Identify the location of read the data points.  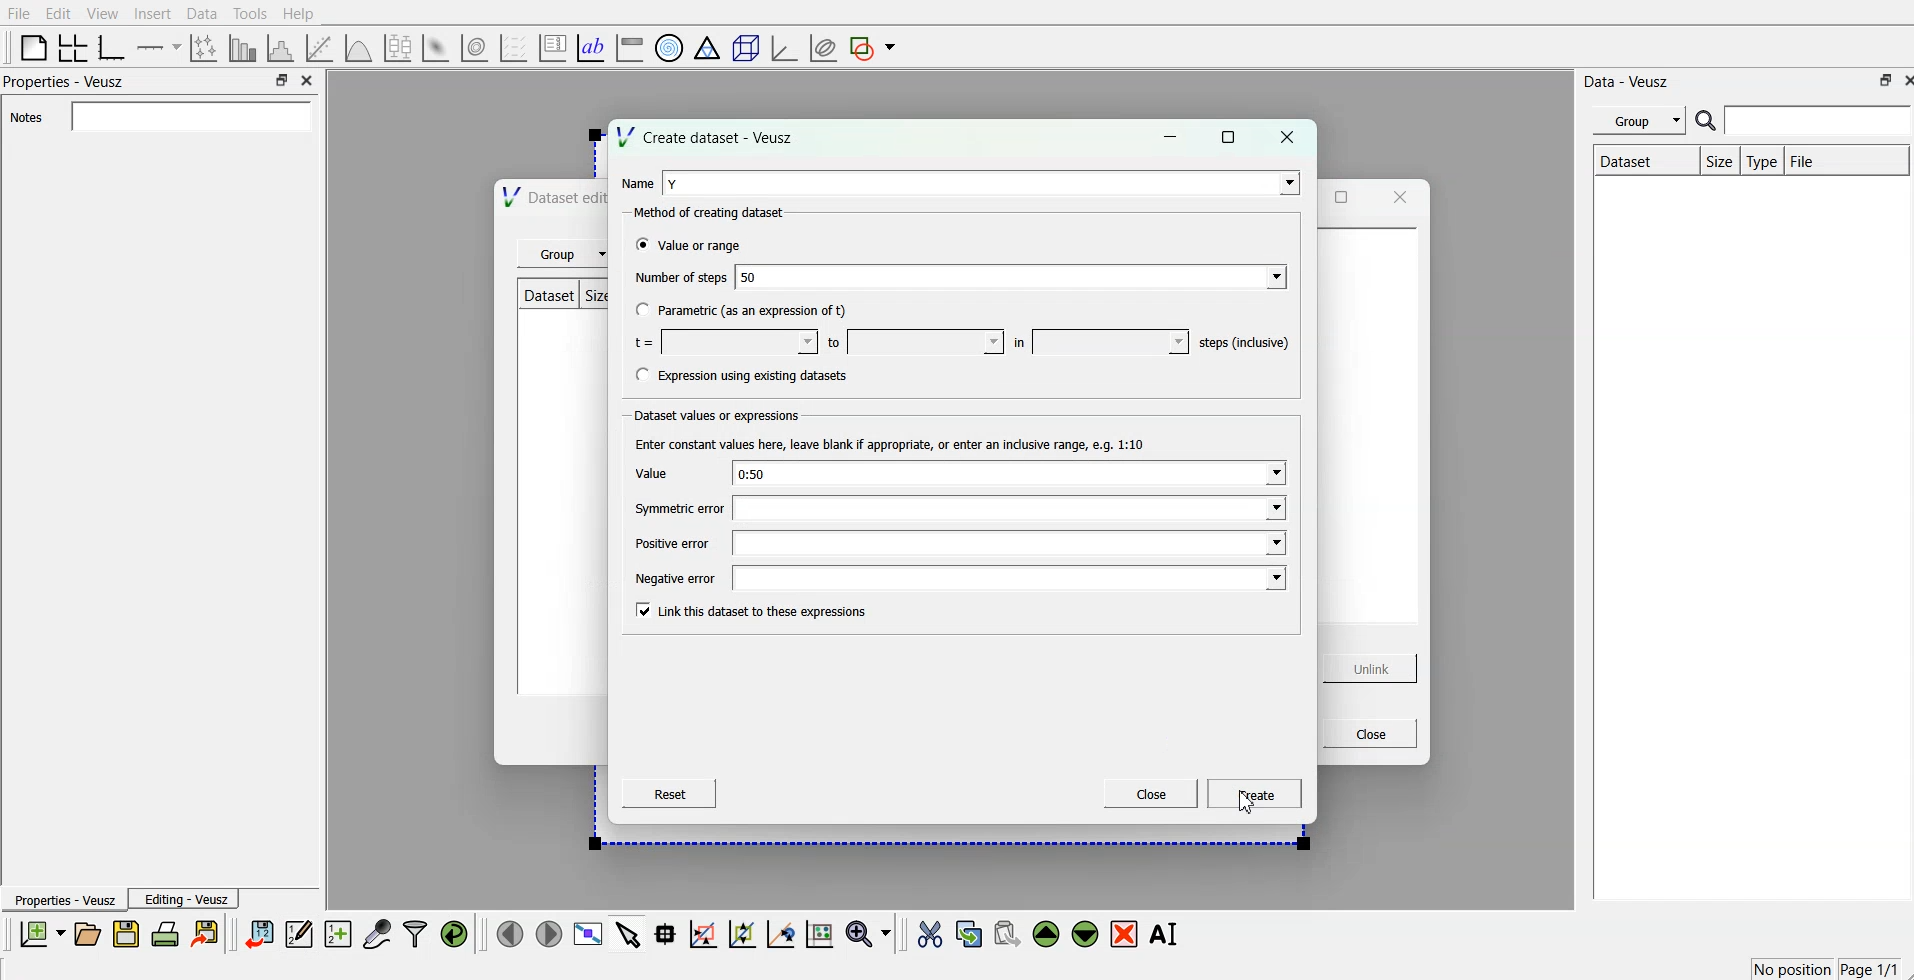
(669, 936).